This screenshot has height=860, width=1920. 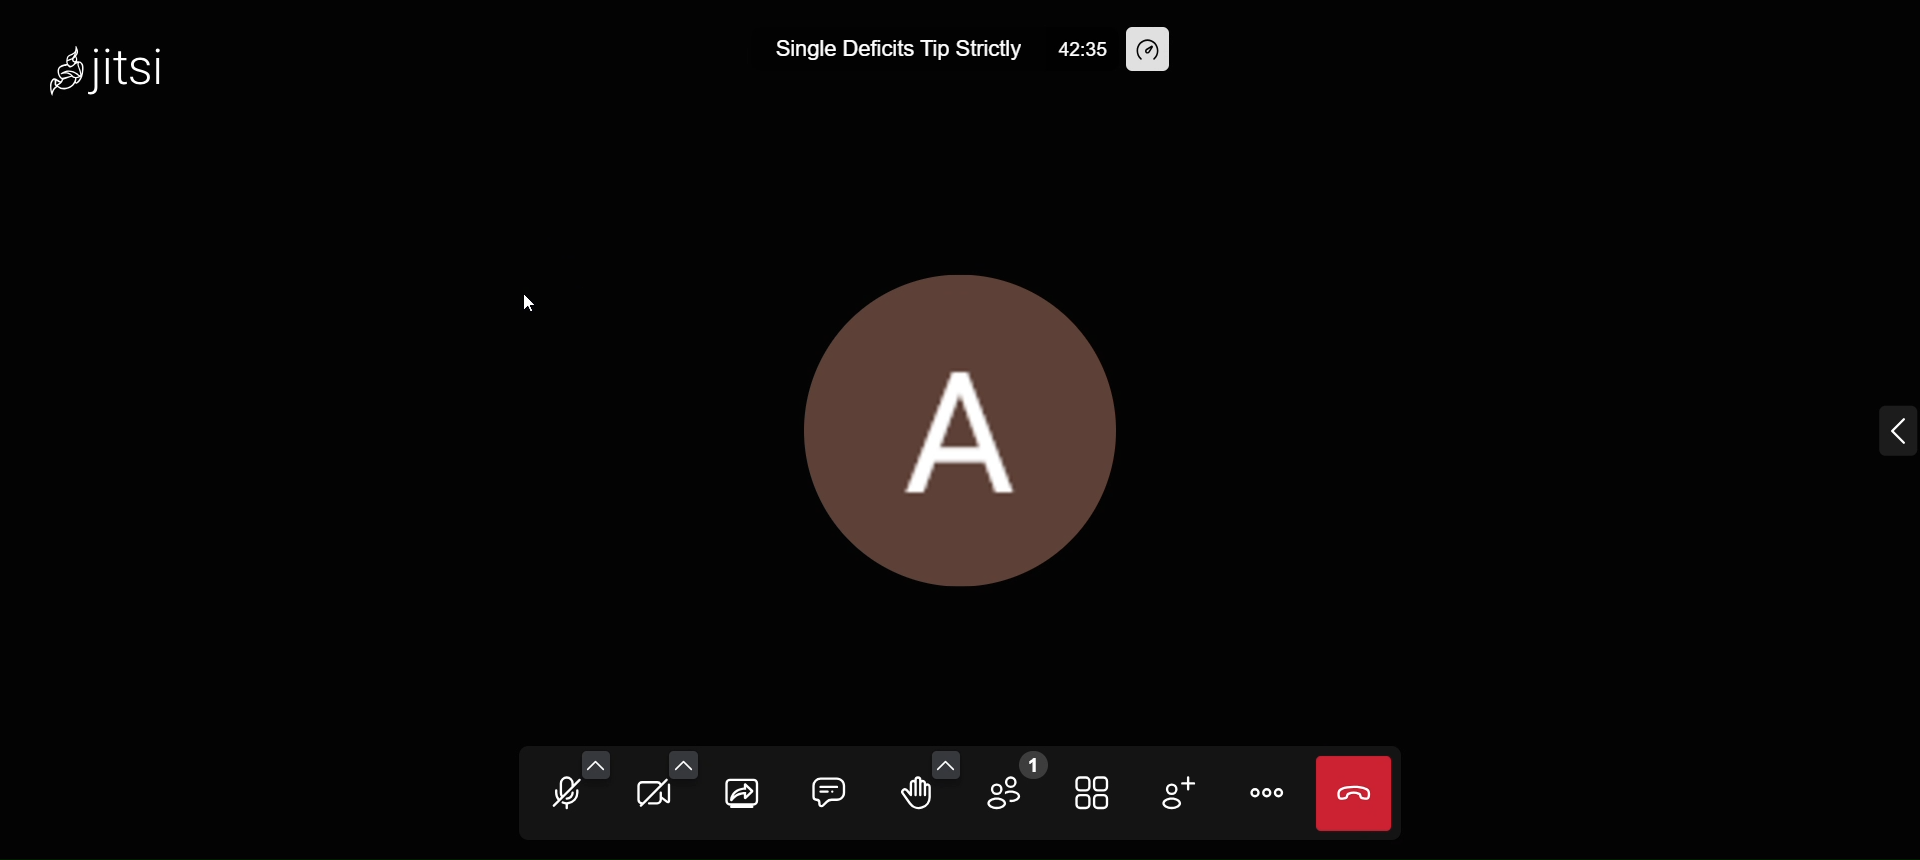 I want to click on meeting time, so click(x=1078, y=49).